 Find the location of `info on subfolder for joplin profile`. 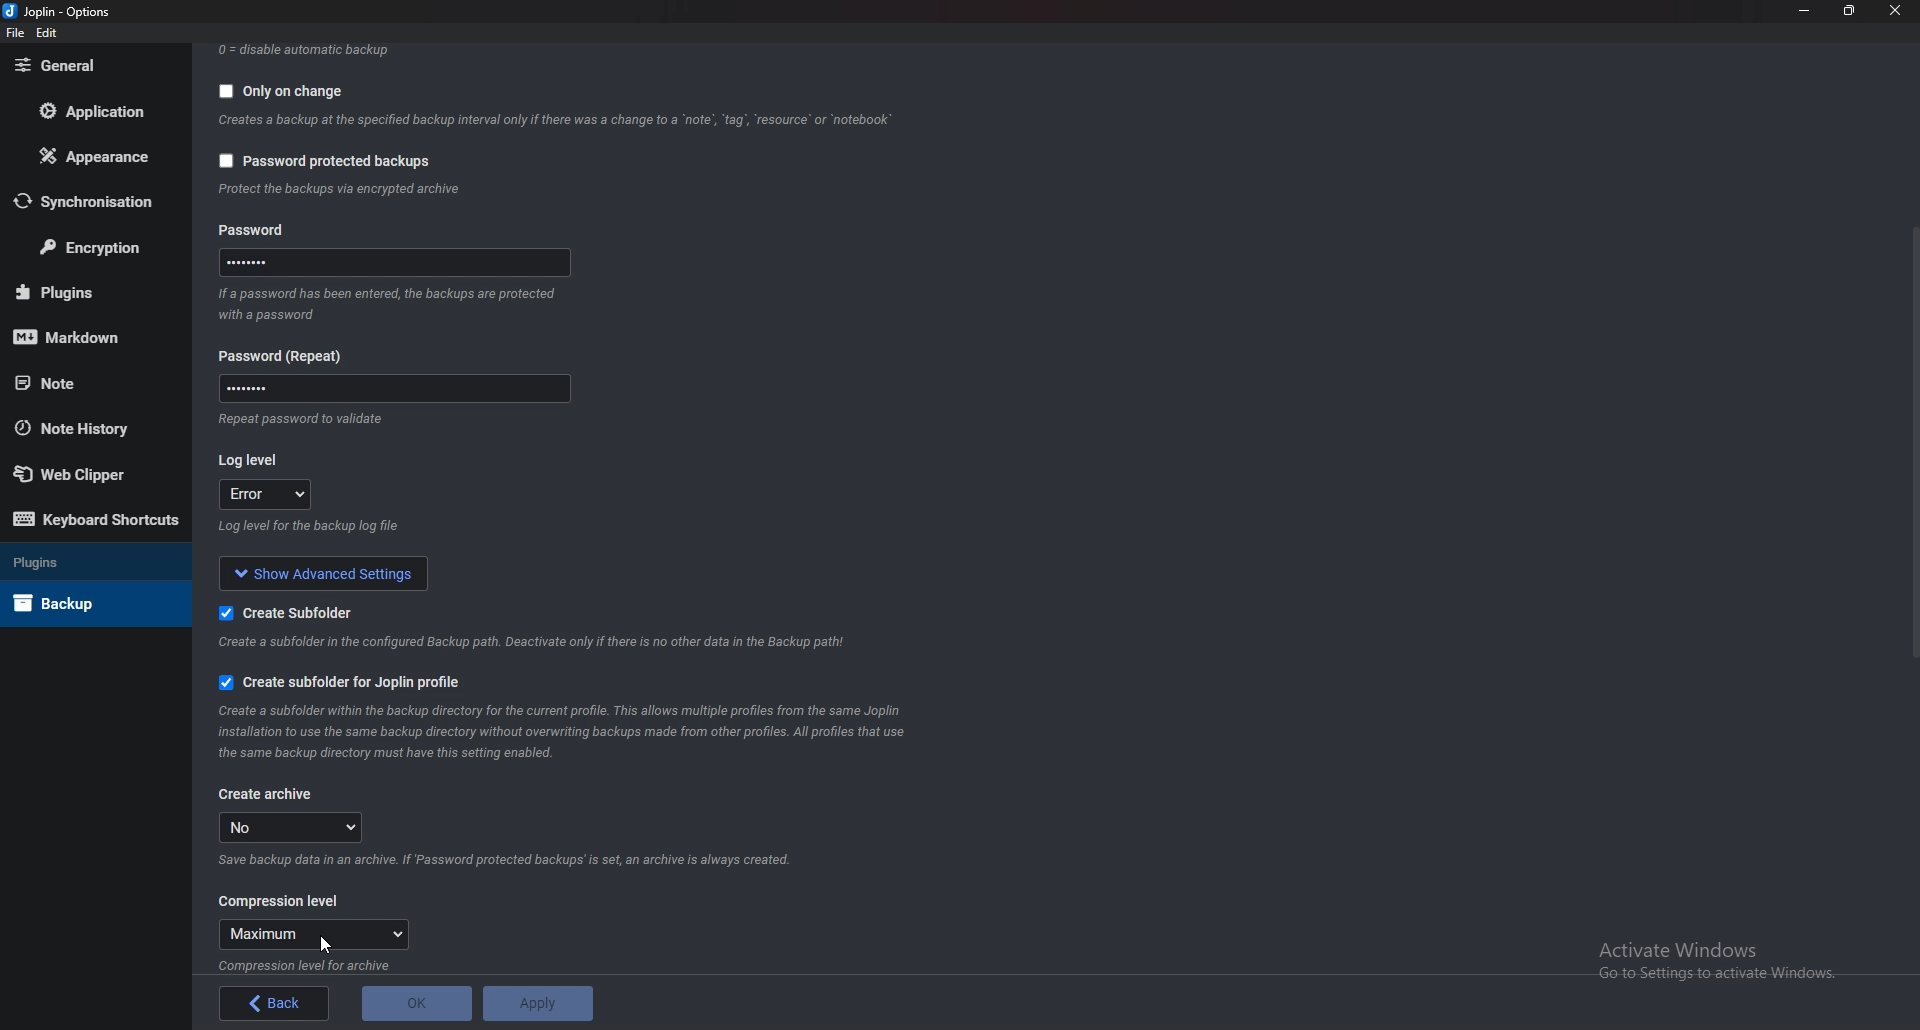

info on subfolder for joplin profile is located at coordinates (577, 730).